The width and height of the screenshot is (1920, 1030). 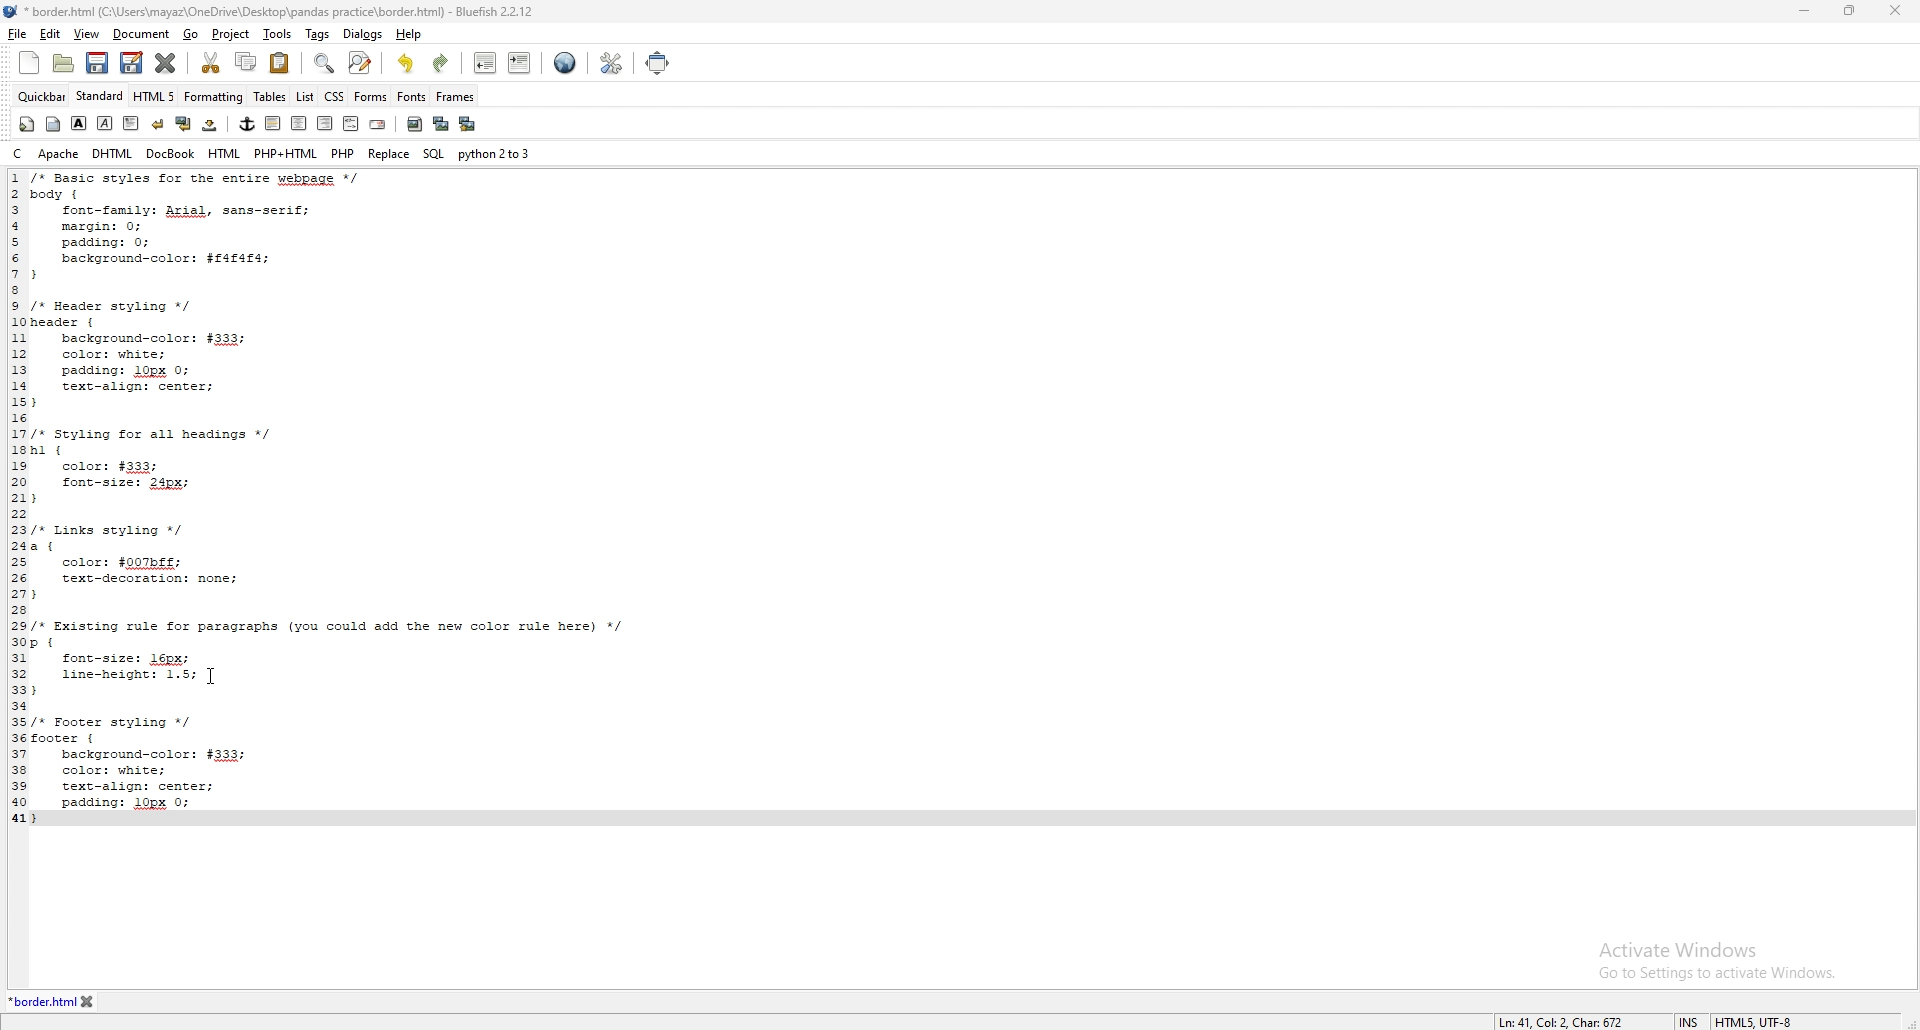 I want to click on *border.html (C:\Users\mayaz\OneDrive\Desktop\pandas practice\border.html) - Bluefish 2.2.12, so click(x=287, y=11).